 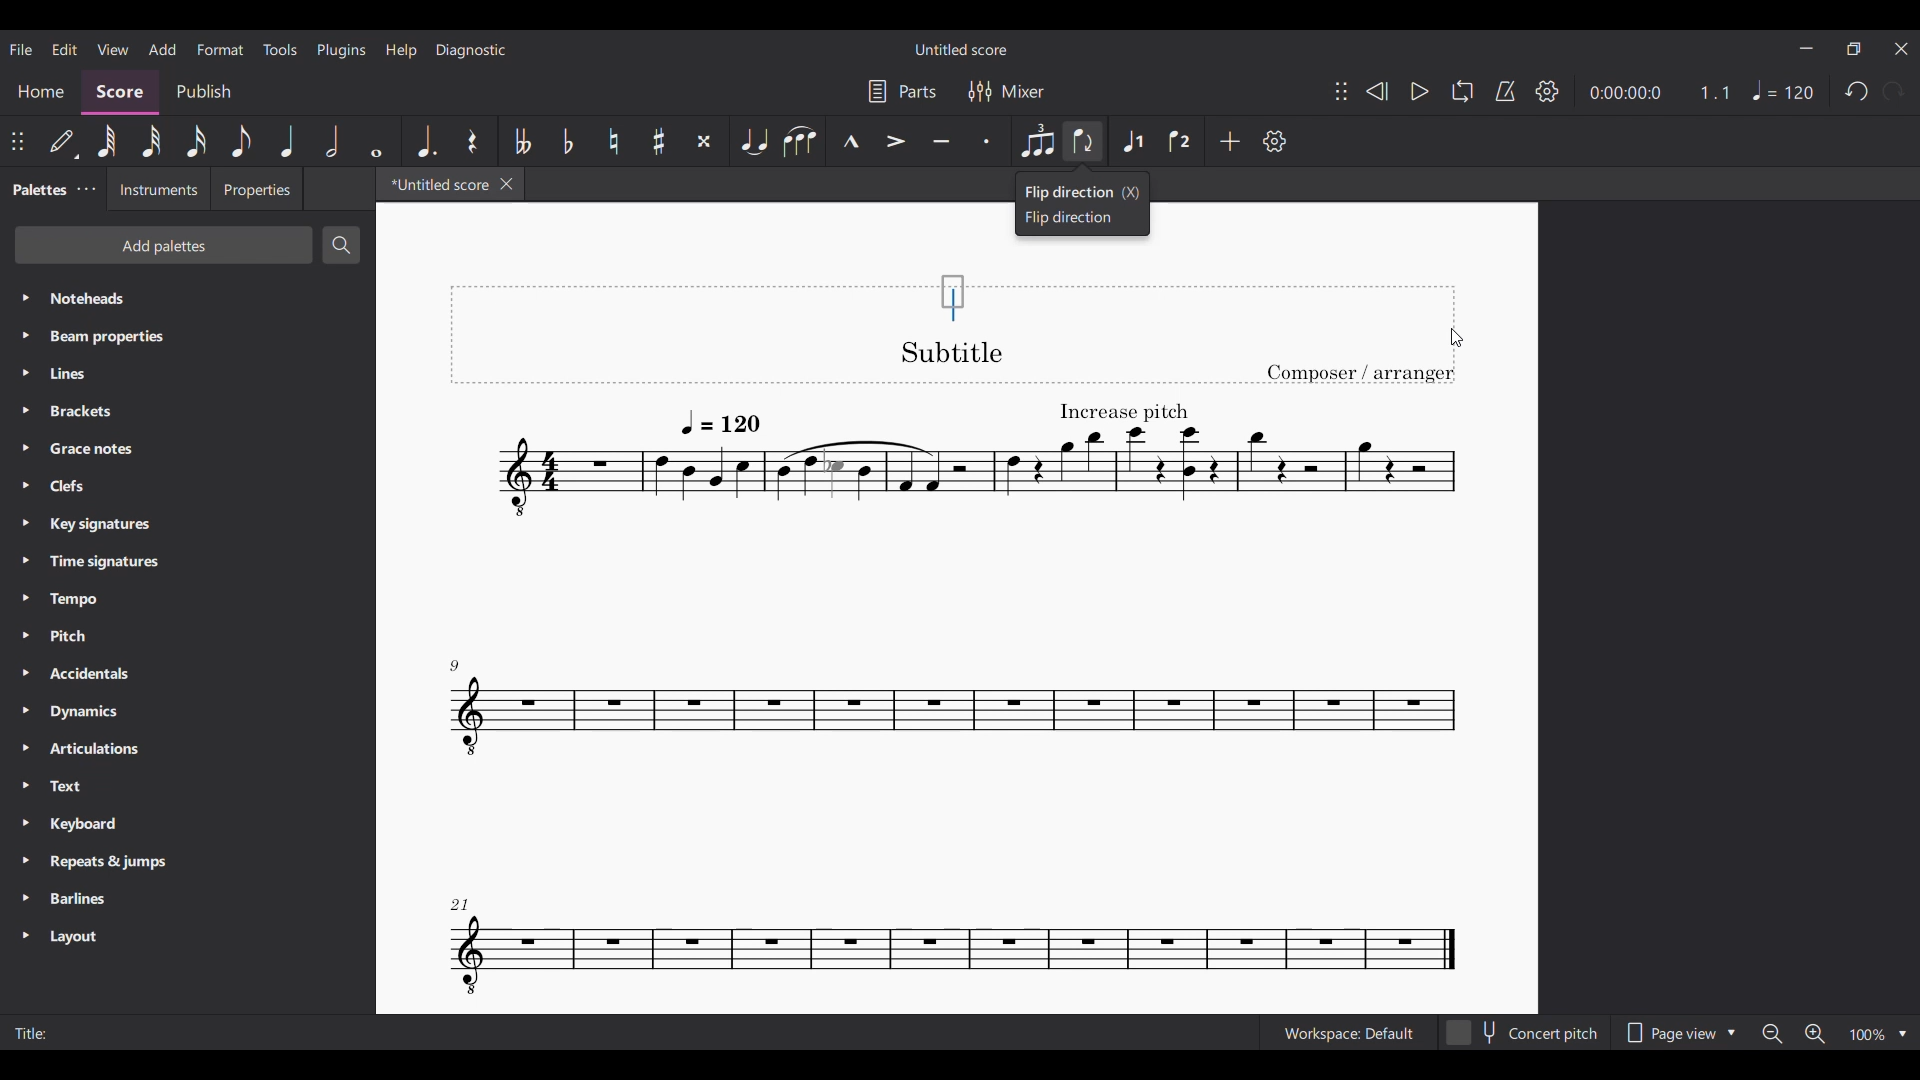 What do you see at coordinates (151, 141) in the screenshot?
I see `32nd note` at bounding box center [151, 141].